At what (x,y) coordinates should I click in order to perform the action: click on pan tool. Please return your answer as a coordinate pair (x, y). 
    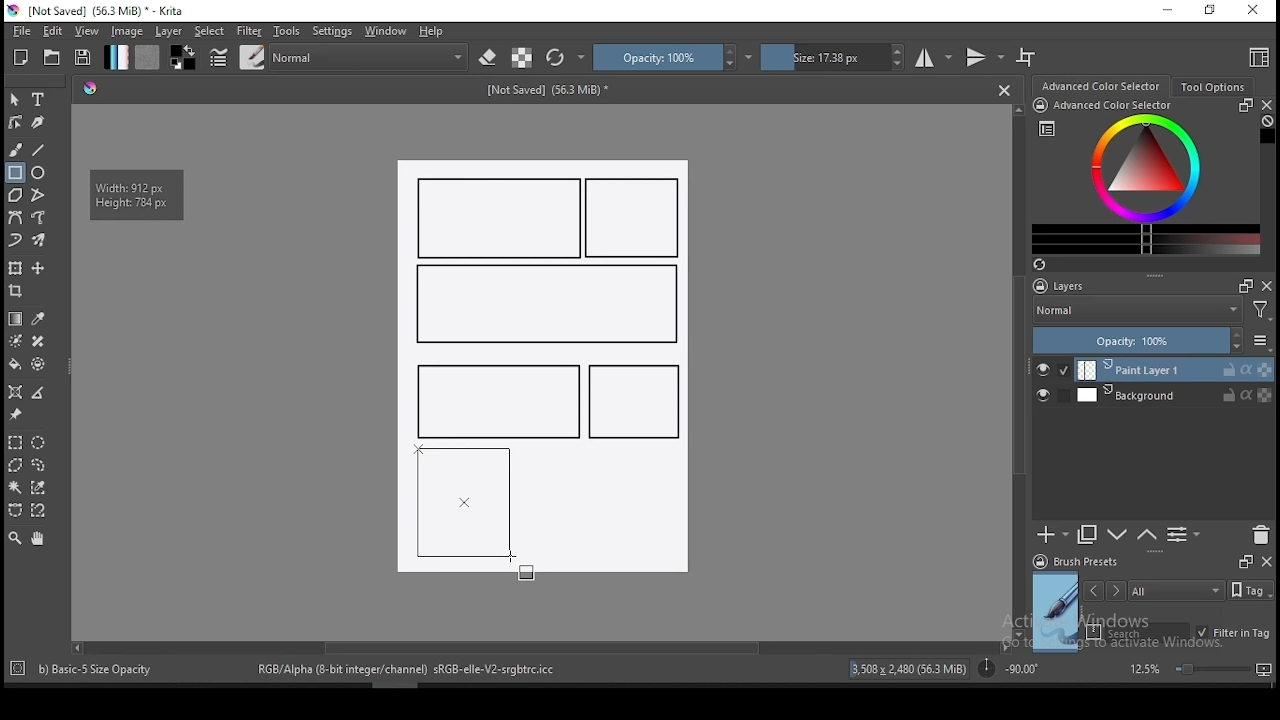
    Looking at the image, I should click on (36, 539).